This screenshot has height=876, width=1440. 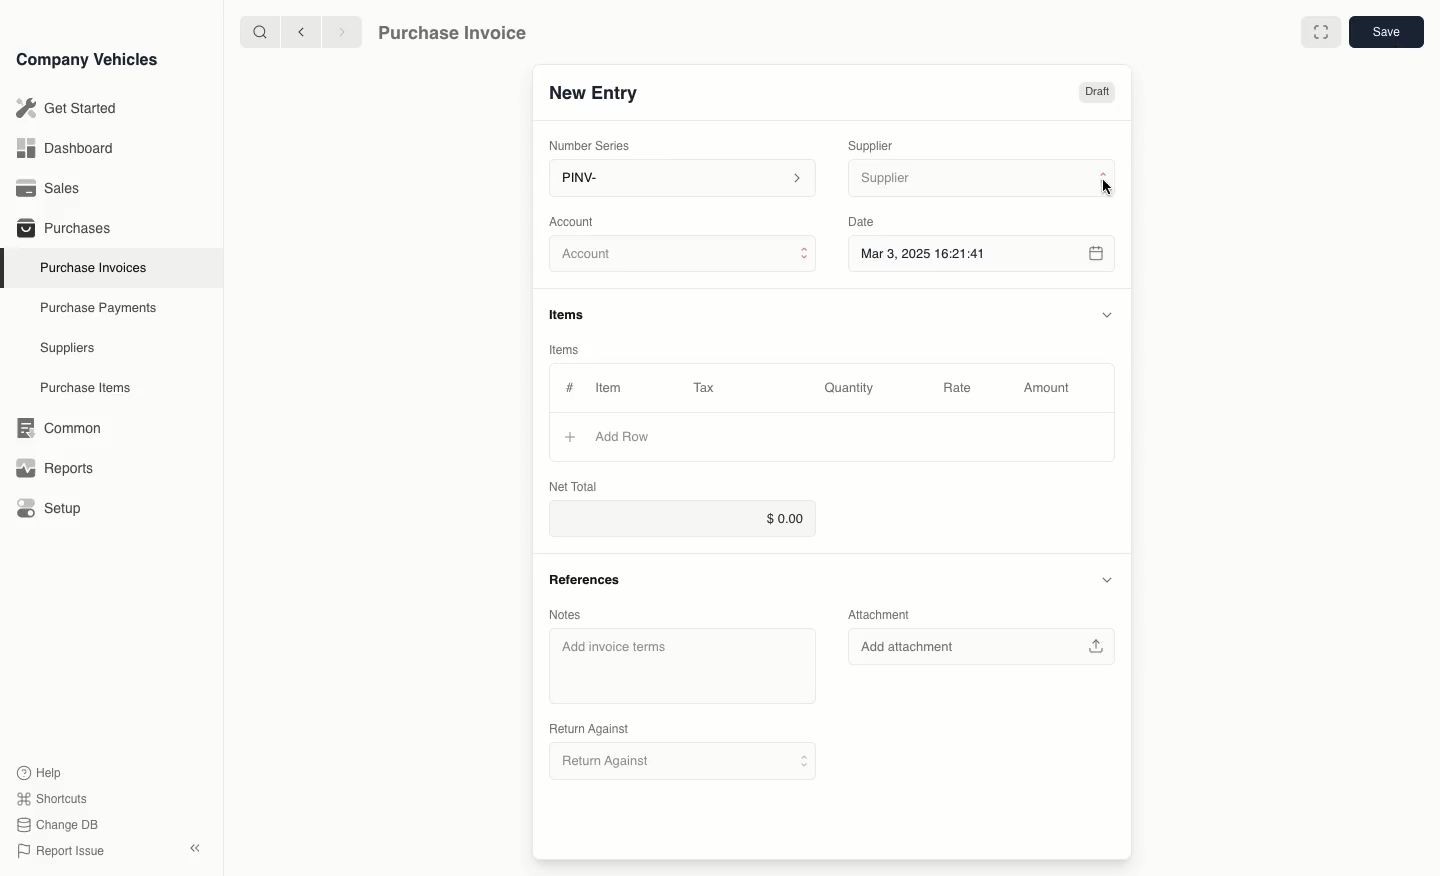 I want to click on PINV-, so click(x=676, y=180).